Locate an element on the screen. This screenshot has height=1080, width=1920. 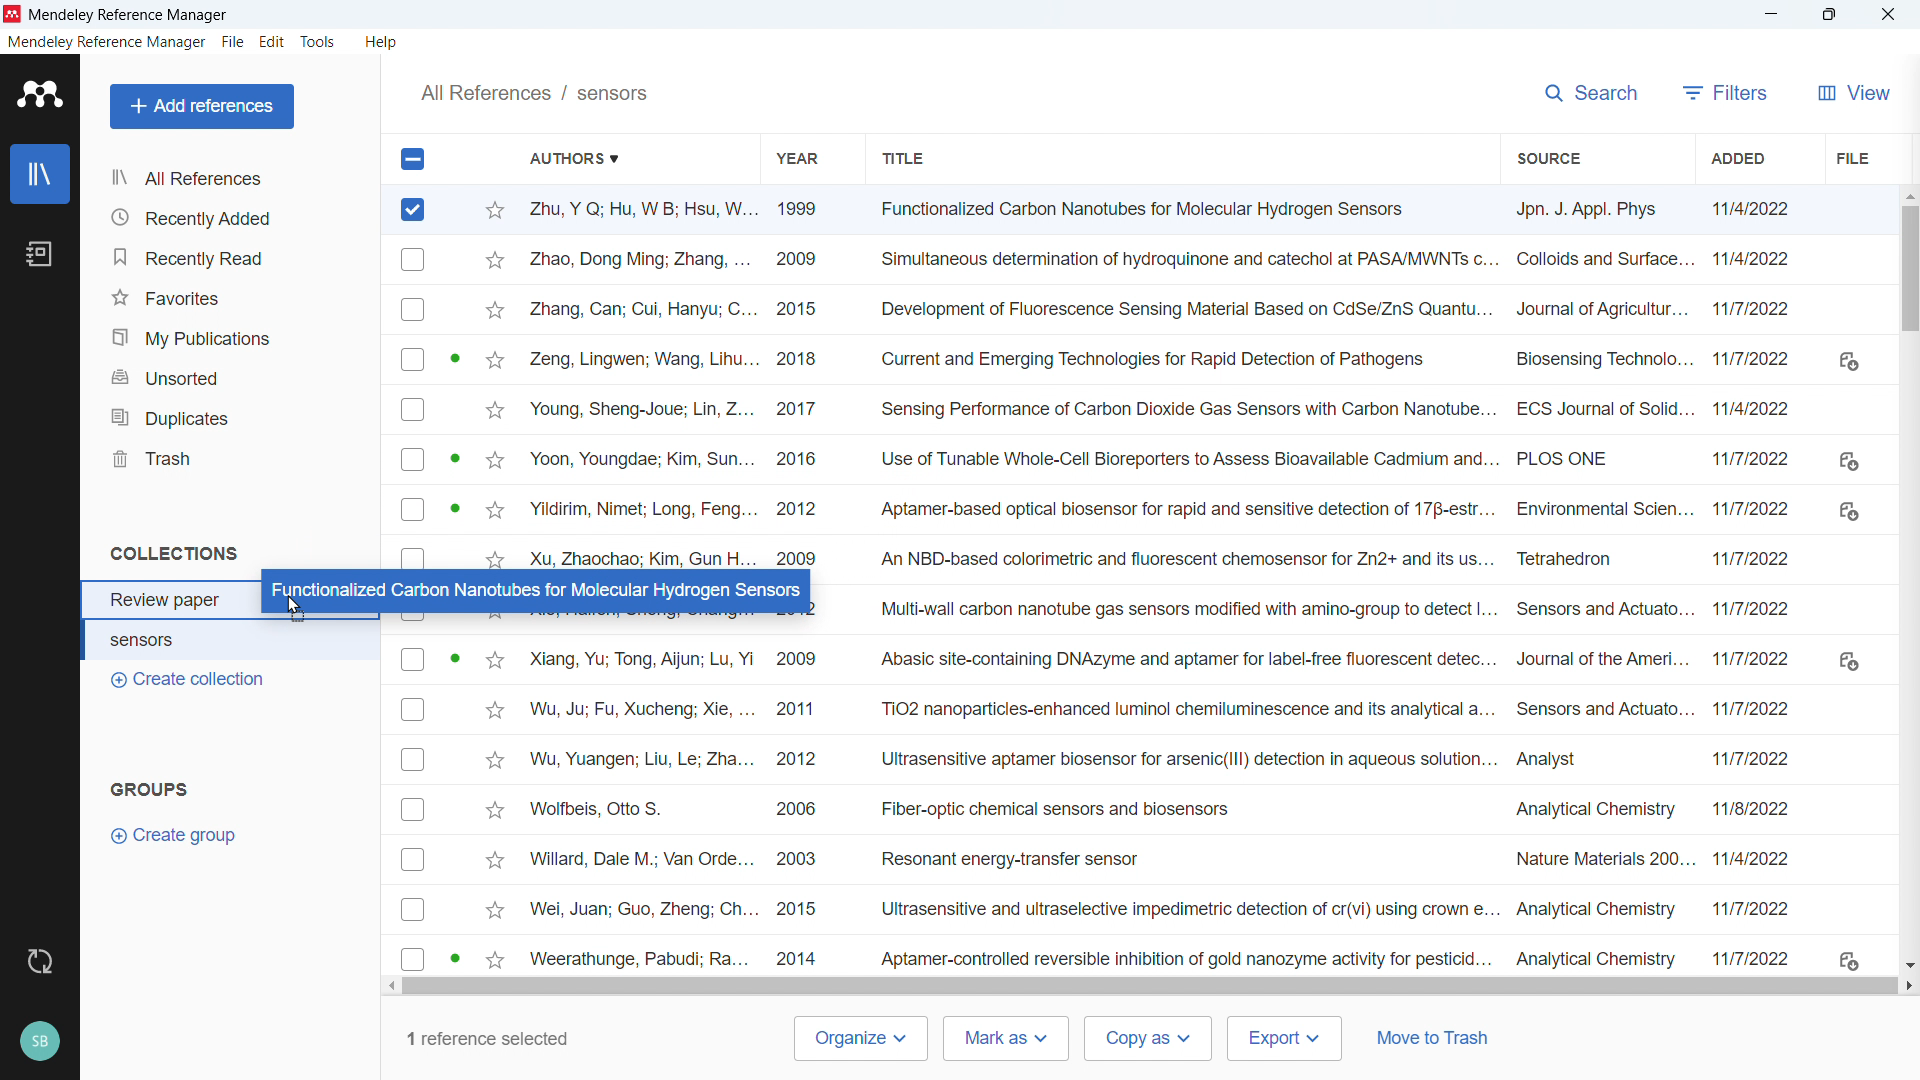
filters is located at coordinates (1724, 92).